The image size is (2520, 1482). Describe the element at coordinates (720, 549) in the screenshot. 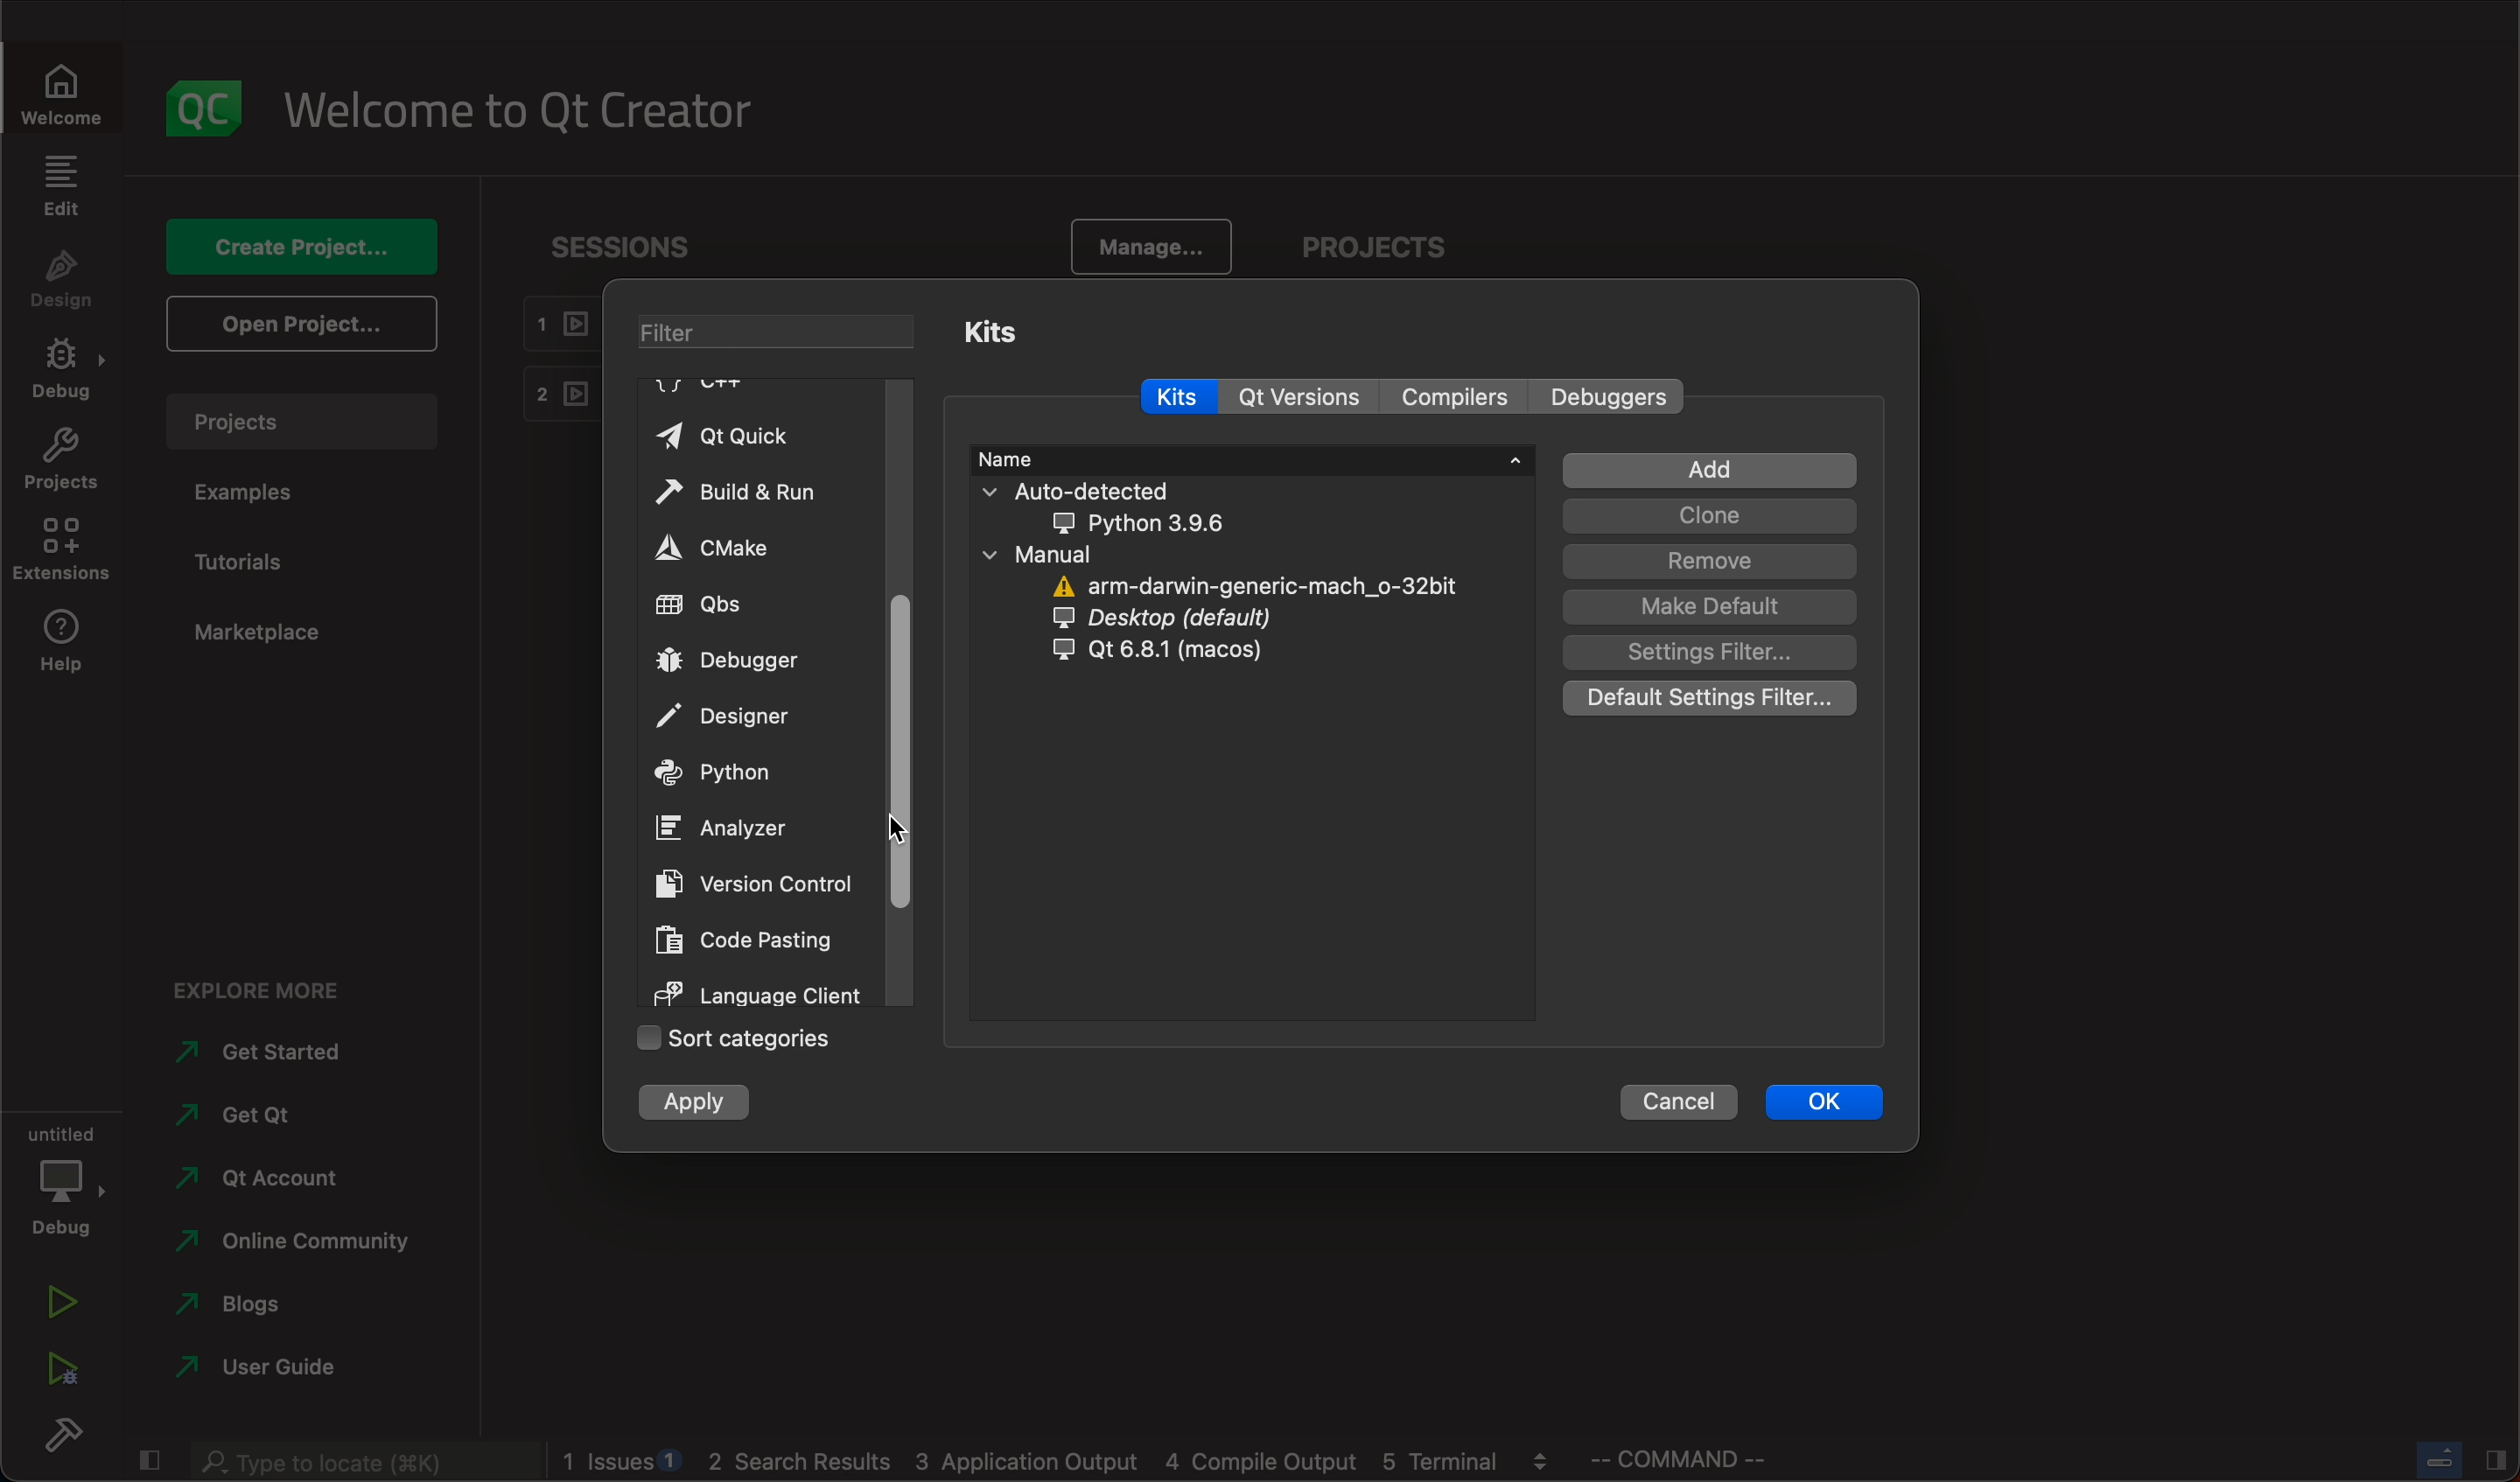

I see `cmake` at that location.